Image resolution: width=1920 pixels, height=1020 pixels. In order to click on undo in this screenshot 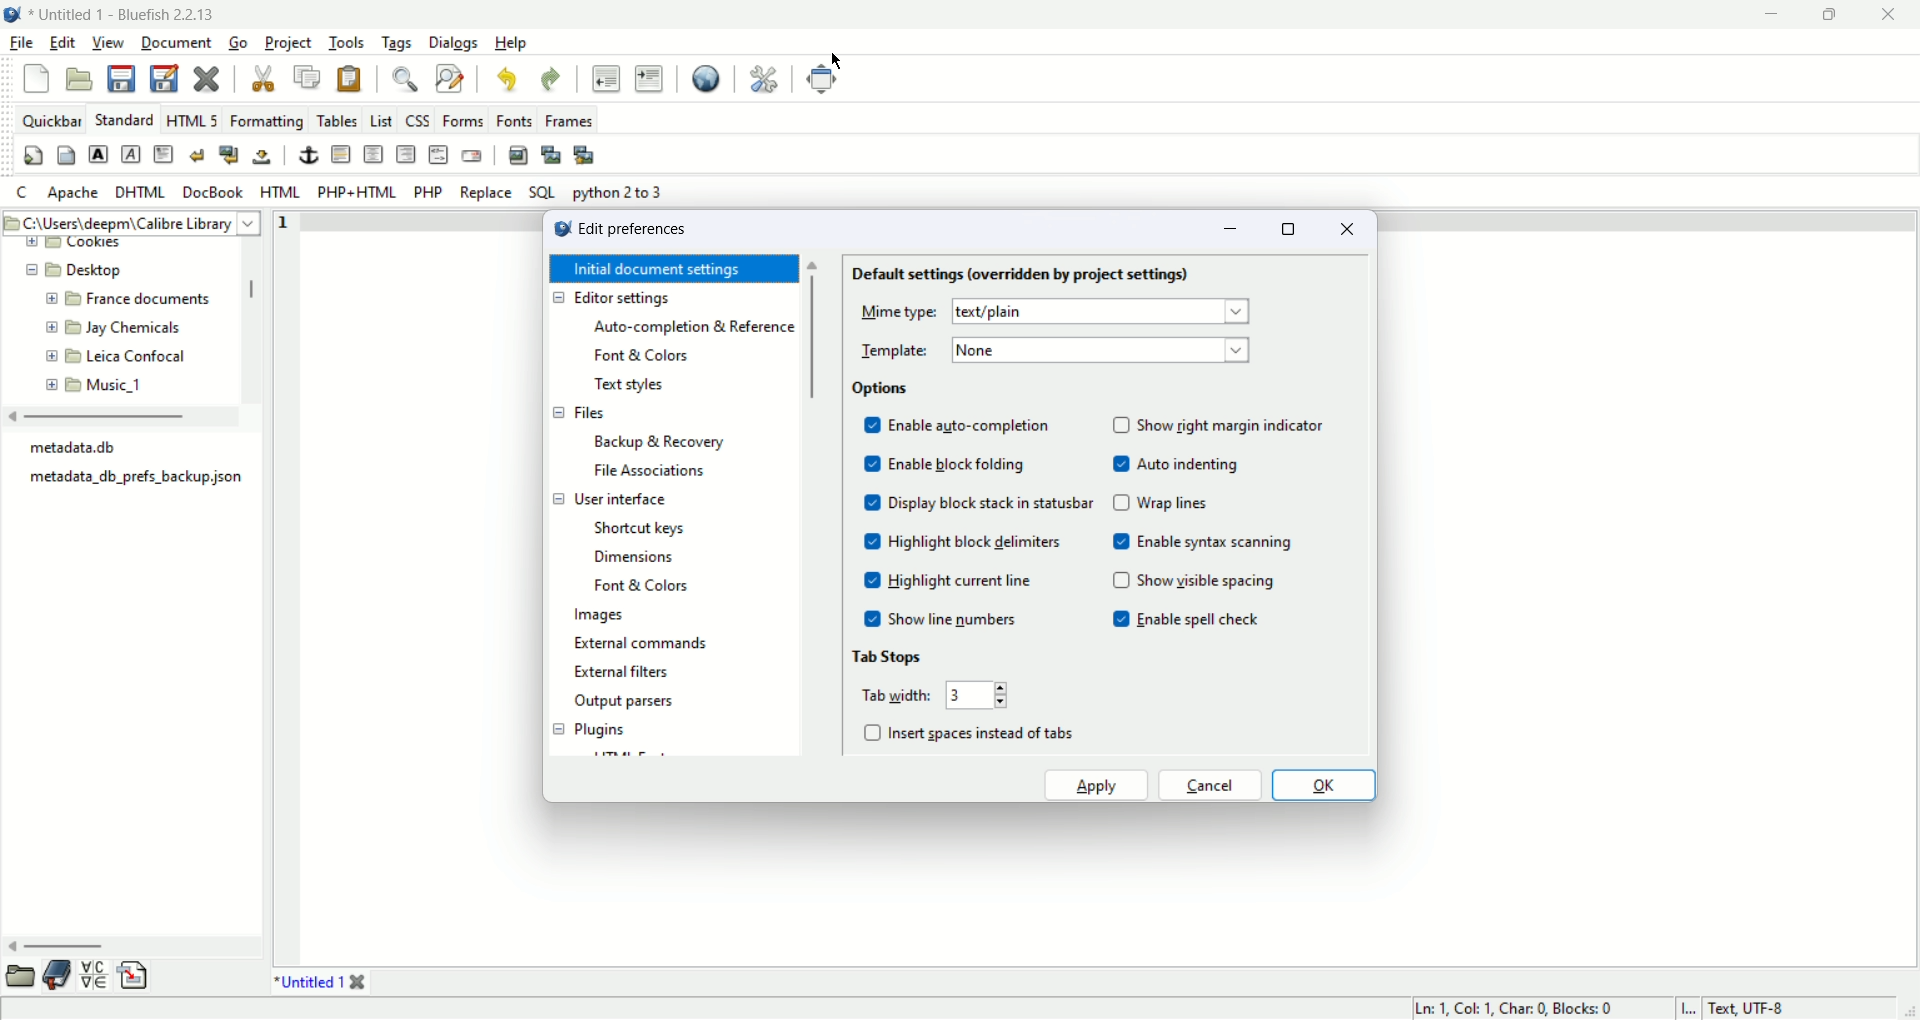, I will do `click(507, 80)`.